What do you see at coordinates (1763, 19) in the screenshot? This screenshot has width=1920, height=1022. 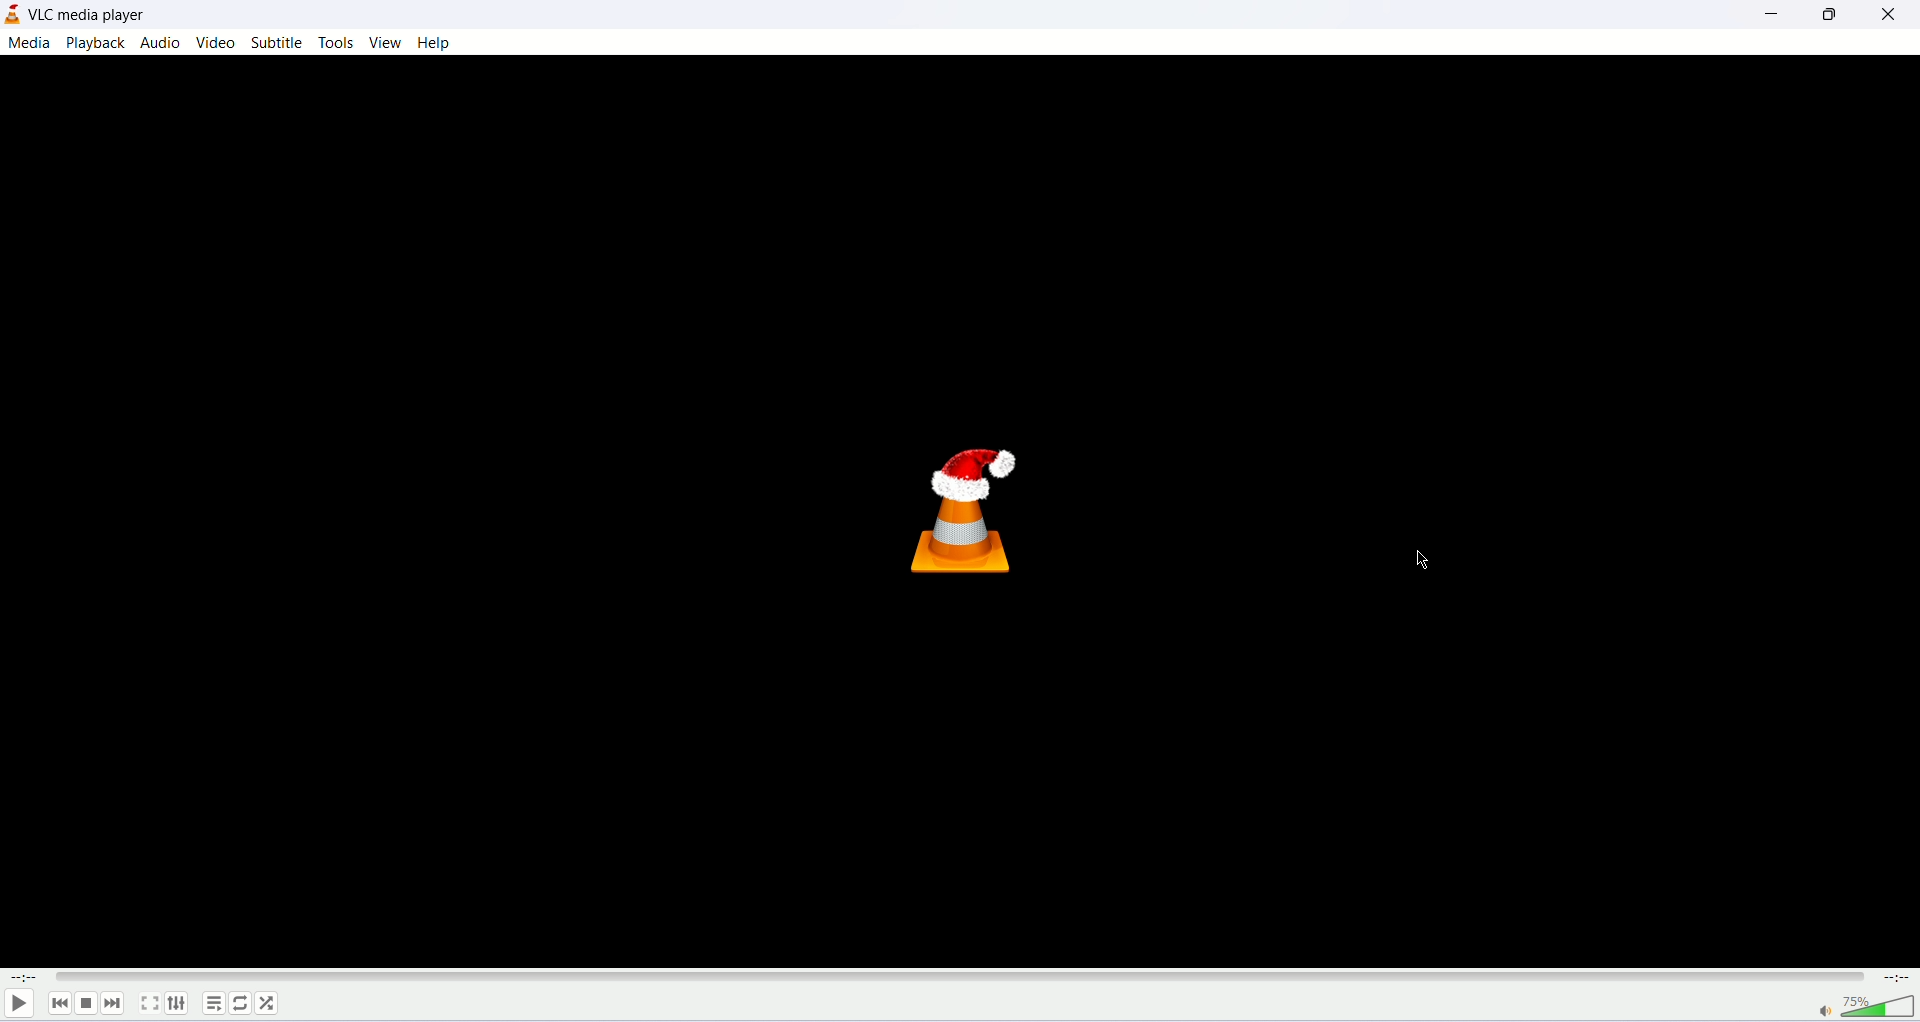 I see `minimize` at bounding box center [1763, 19].